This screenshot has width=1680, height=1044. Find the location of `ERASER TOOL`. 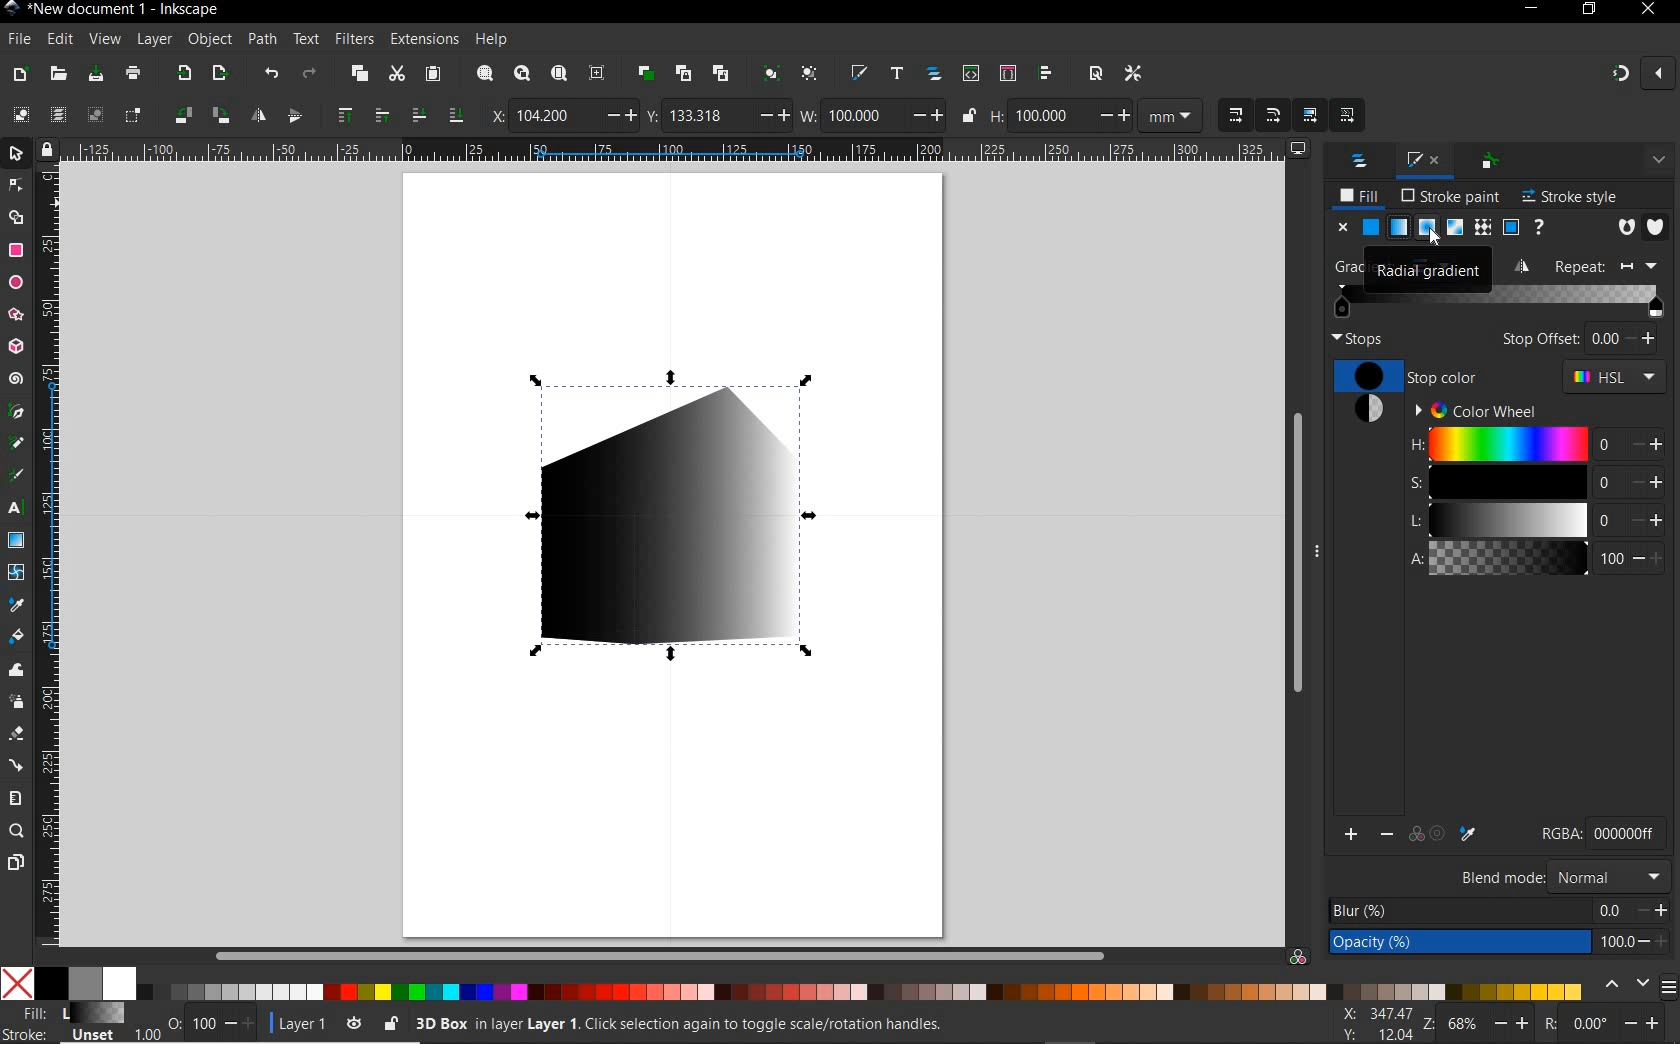

ERASER TOOL is located at coordinates (17, 733).